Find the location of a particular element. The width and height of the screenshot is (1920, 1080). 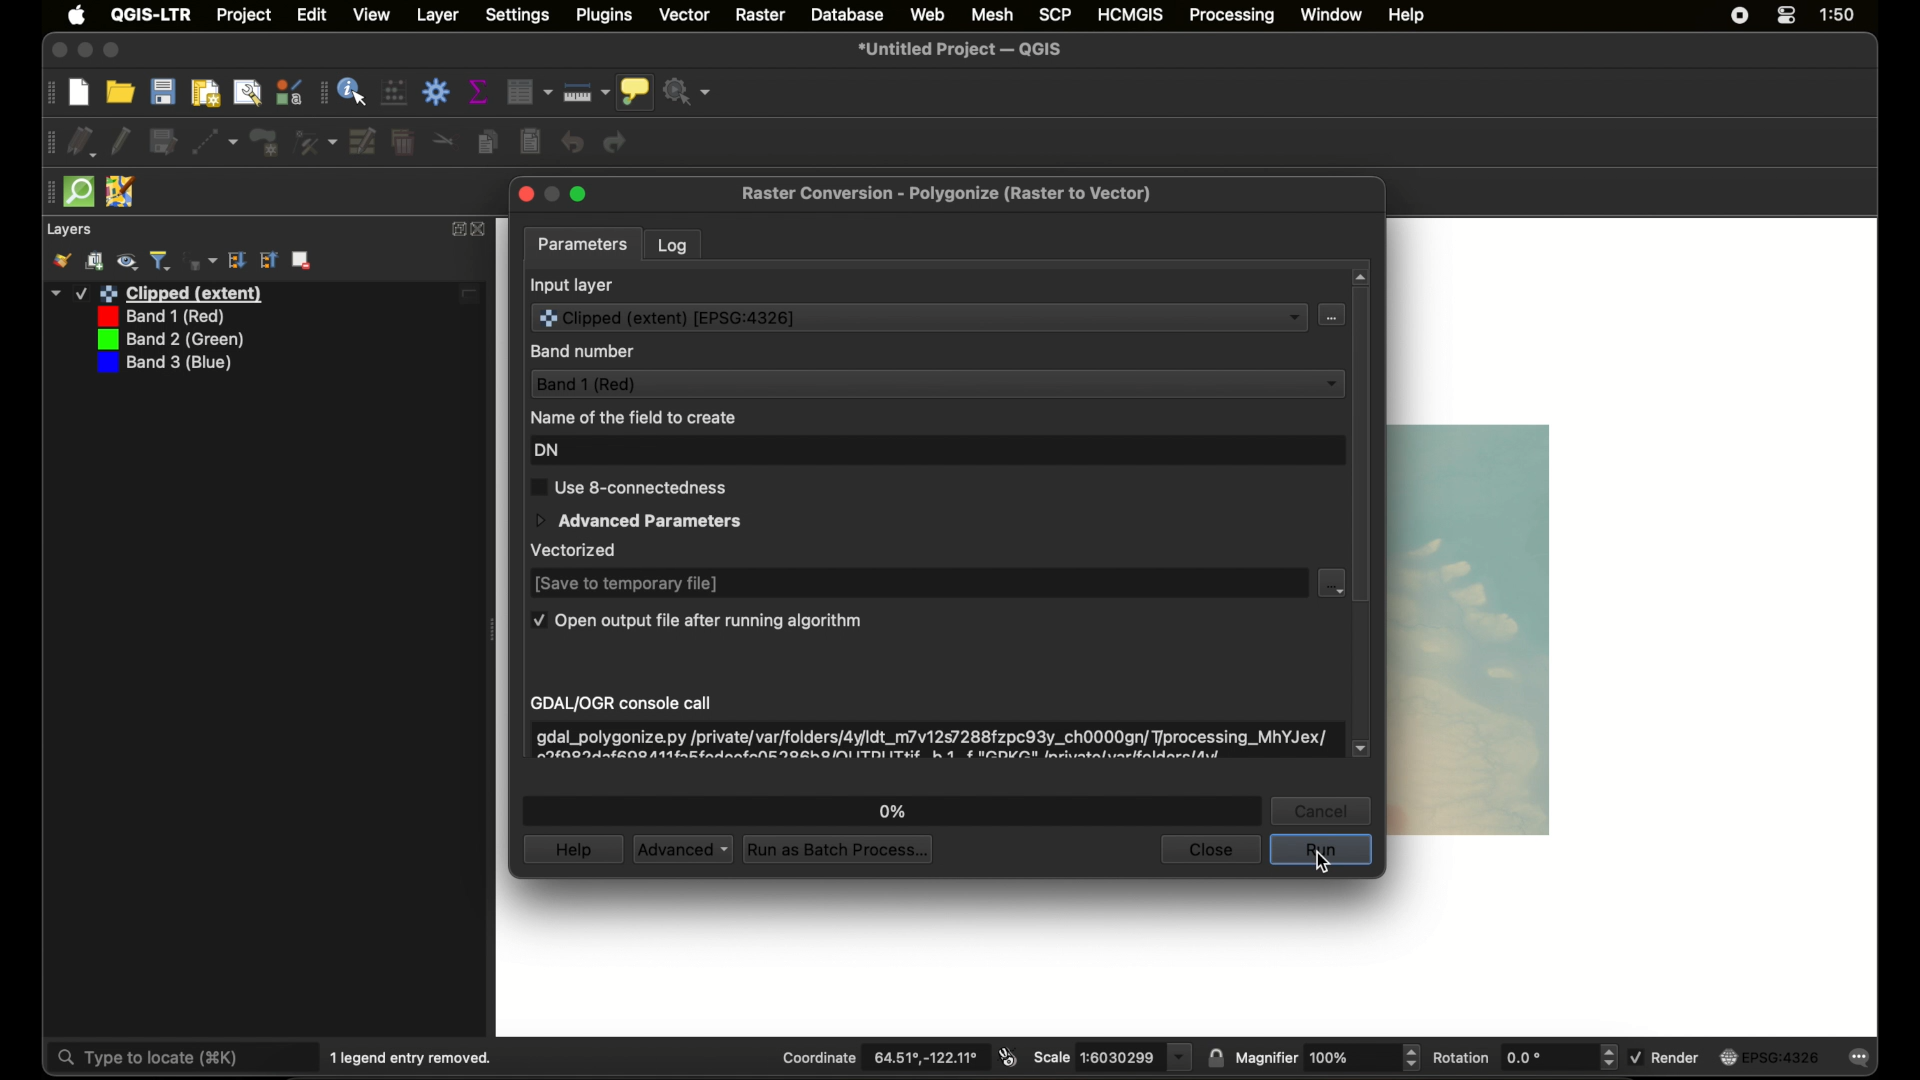

scp is located at coordinates (1051, 13).